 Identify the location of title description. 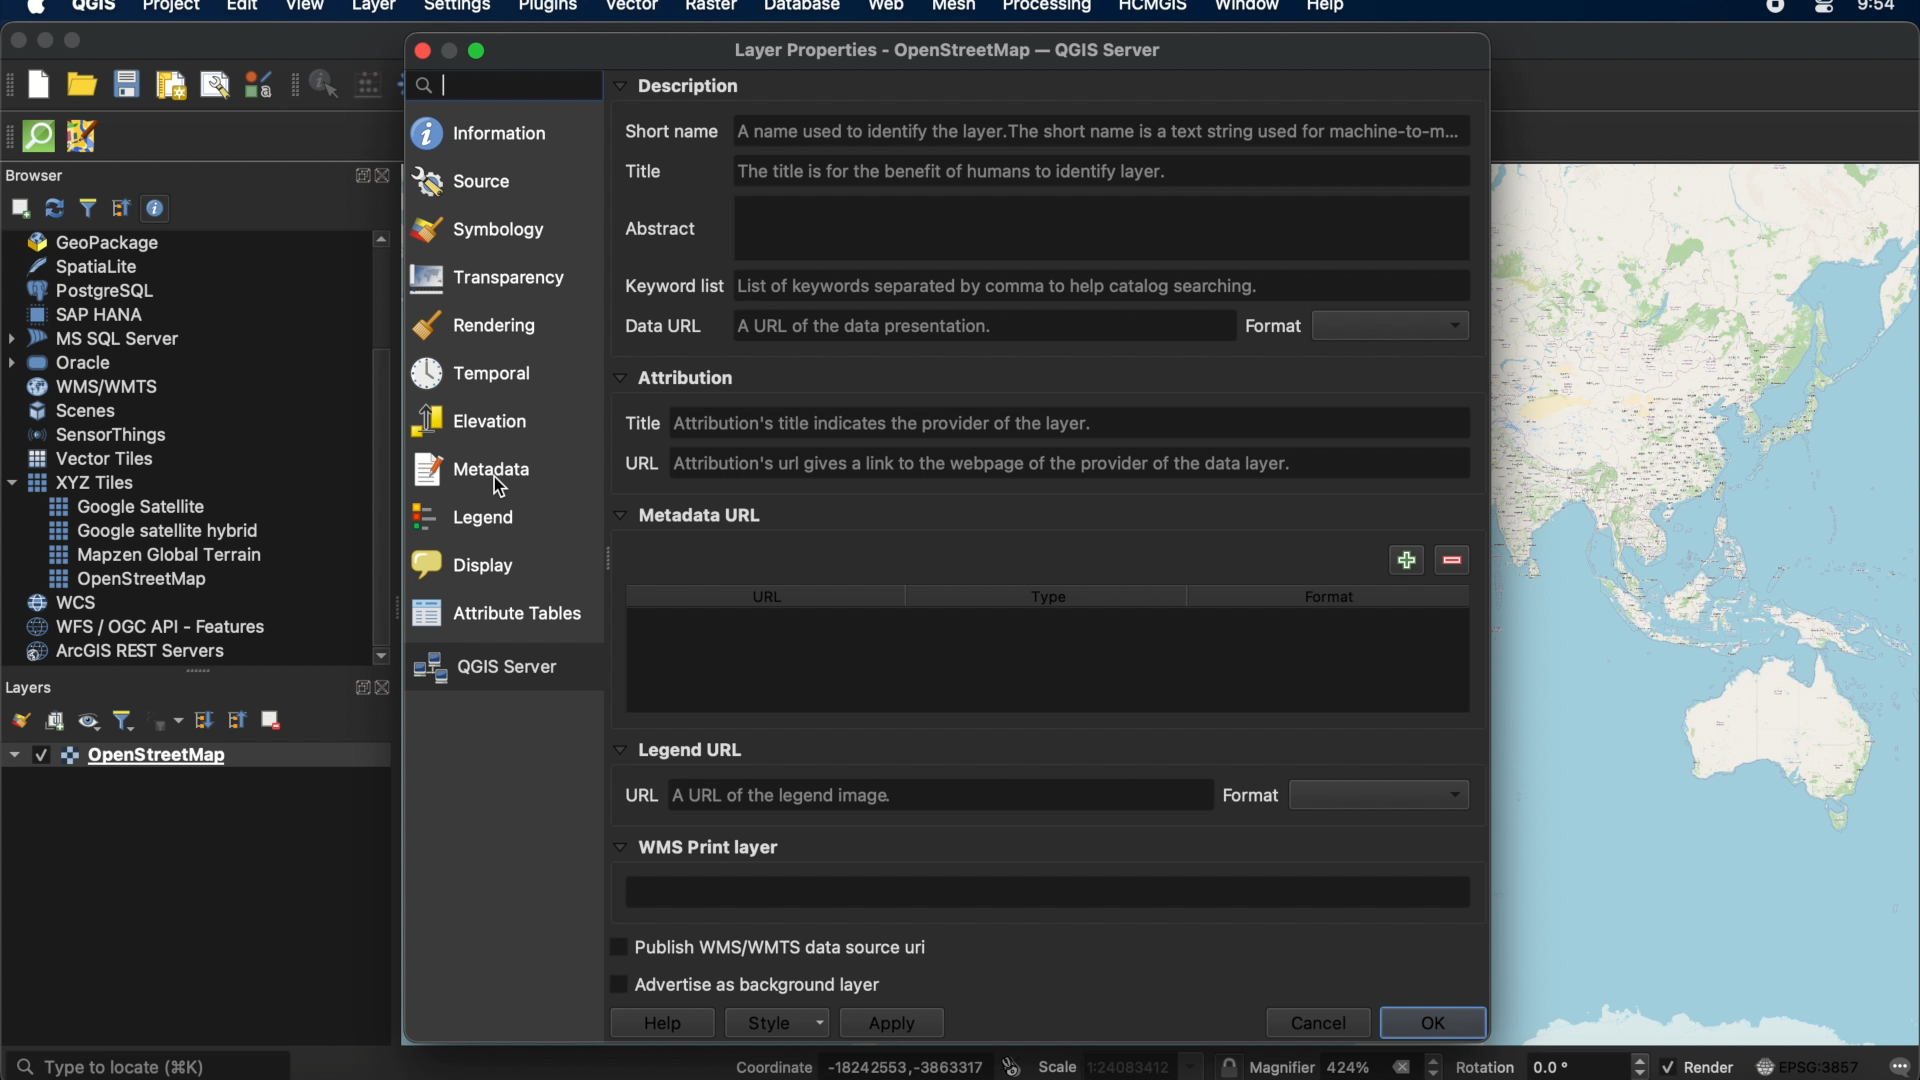
(905, 169).